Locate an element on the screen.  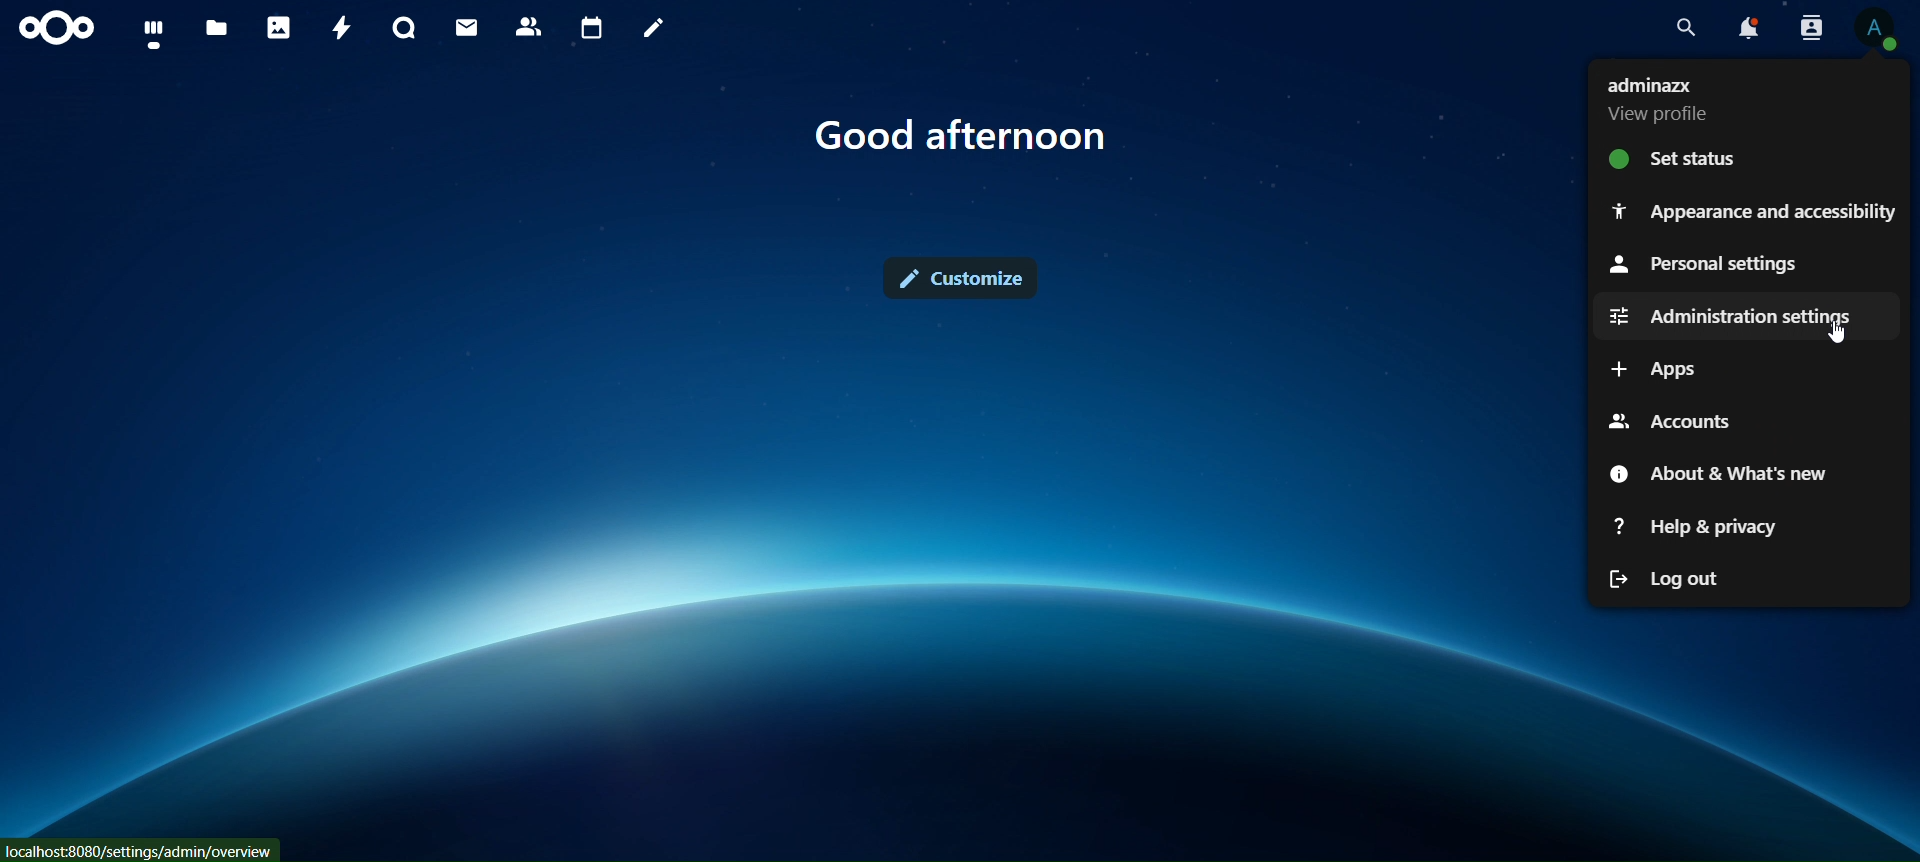
apps is located at coordinates (1664, 368).